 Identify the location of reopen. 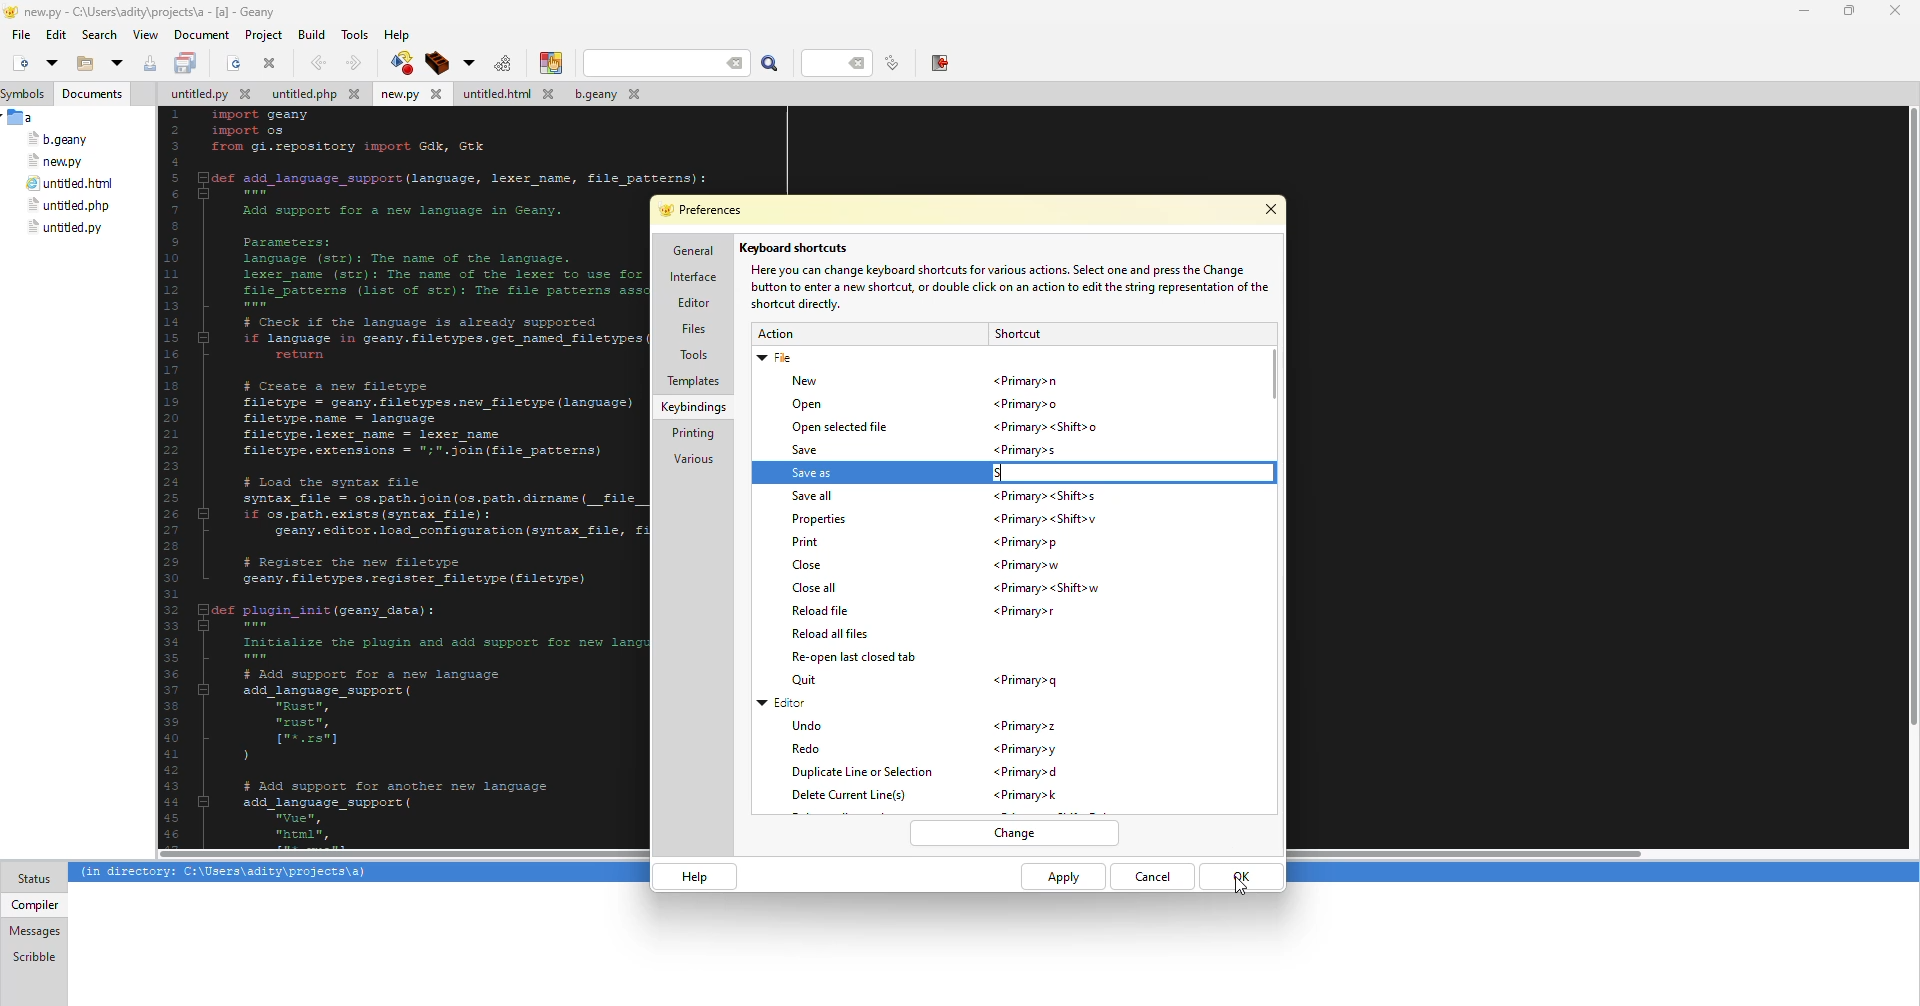
(856, 658).